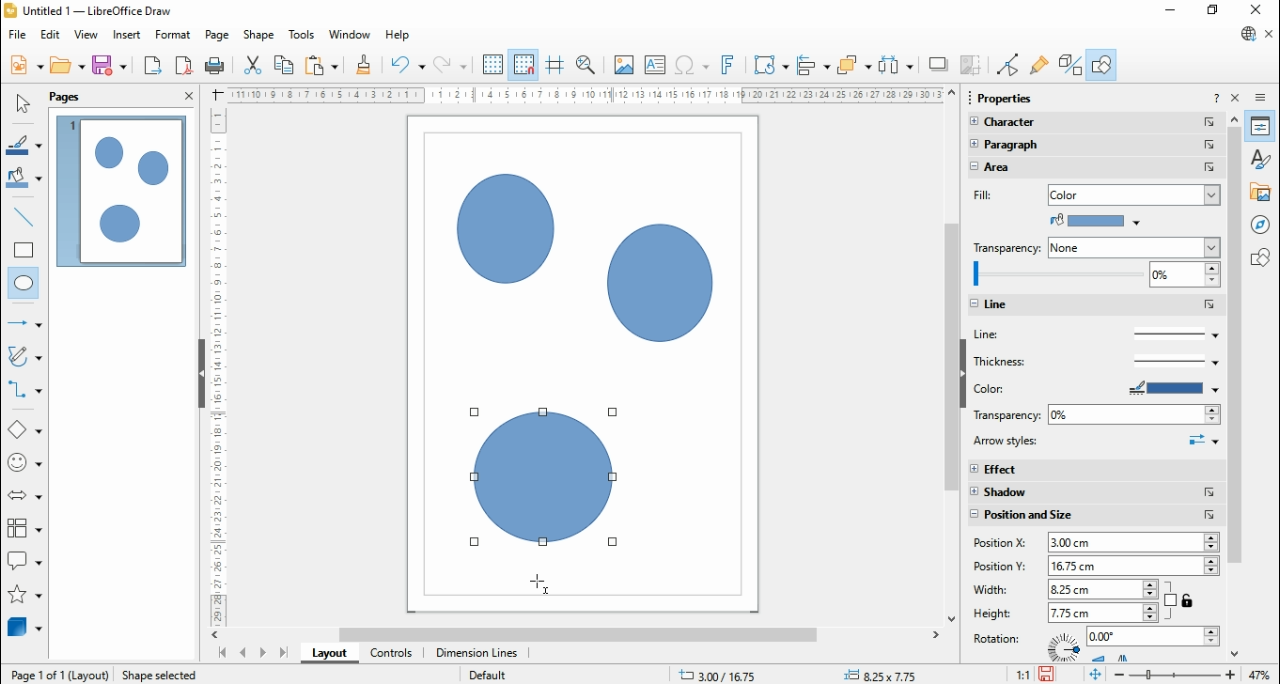  I want to click on save, so click(1049, 674).